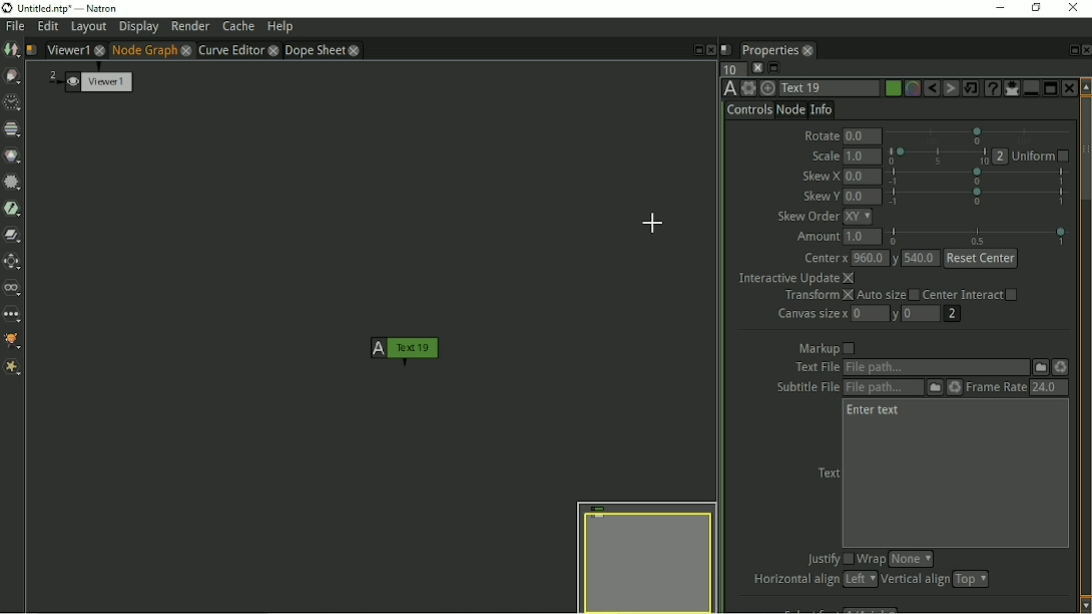 The height and width of the screenshot is (614, 1092). Describe the element at coordinates (98, 81) in the screenshot. I see `Viewer 1` at that location.